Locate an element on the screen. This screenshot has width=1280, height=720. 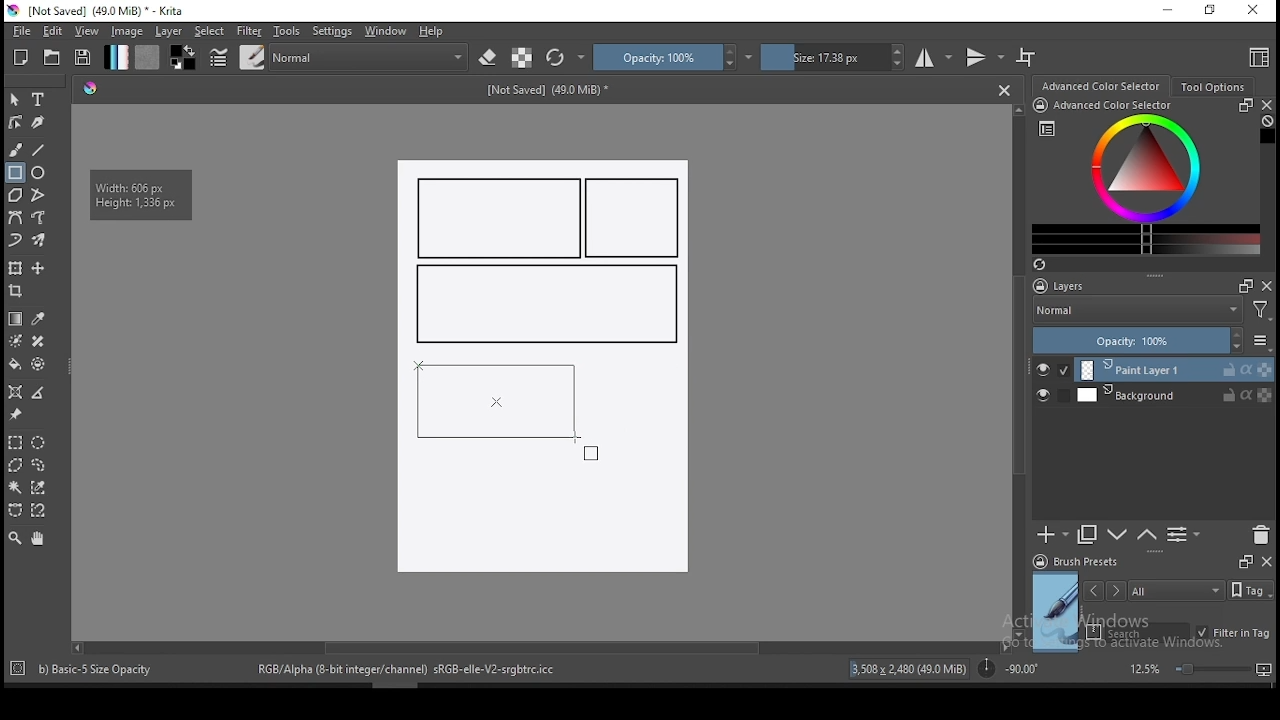
contiguous selection tool is located at coordinates (16, 489).